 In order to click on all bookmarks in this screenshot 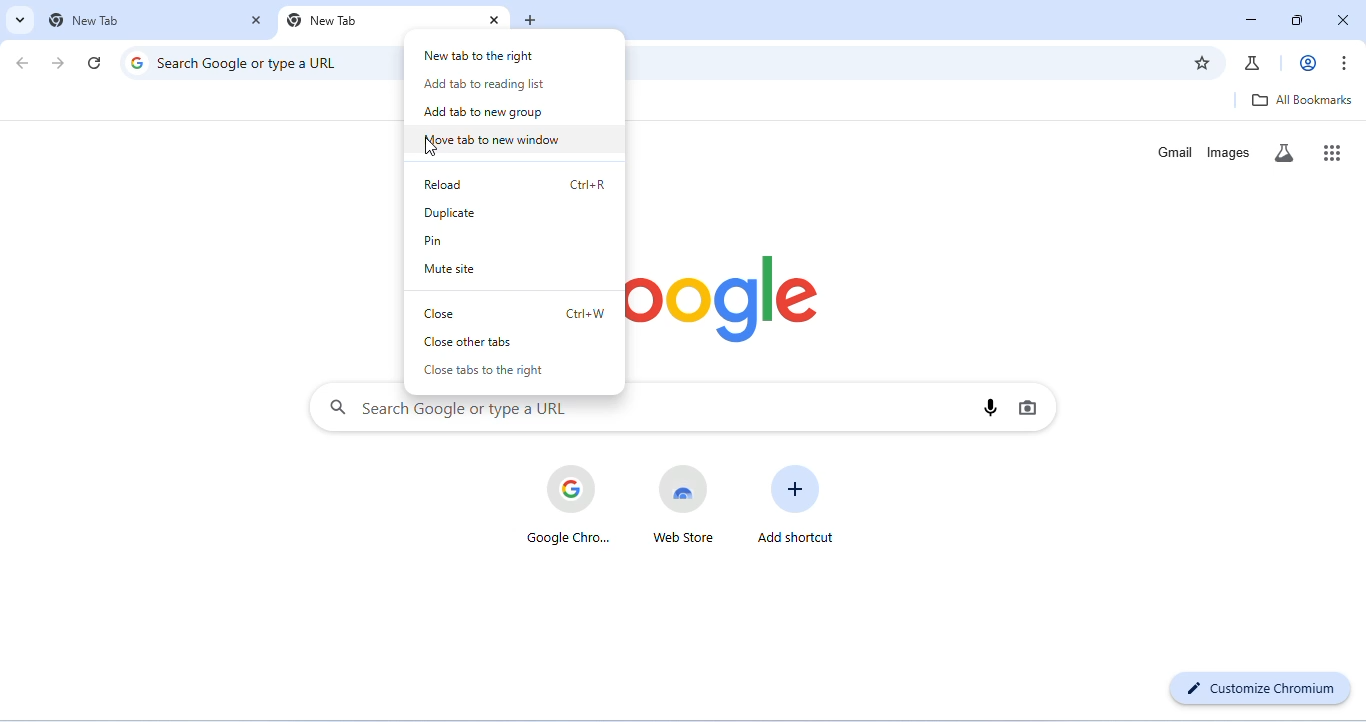, I will do `click(1299, 99)`.